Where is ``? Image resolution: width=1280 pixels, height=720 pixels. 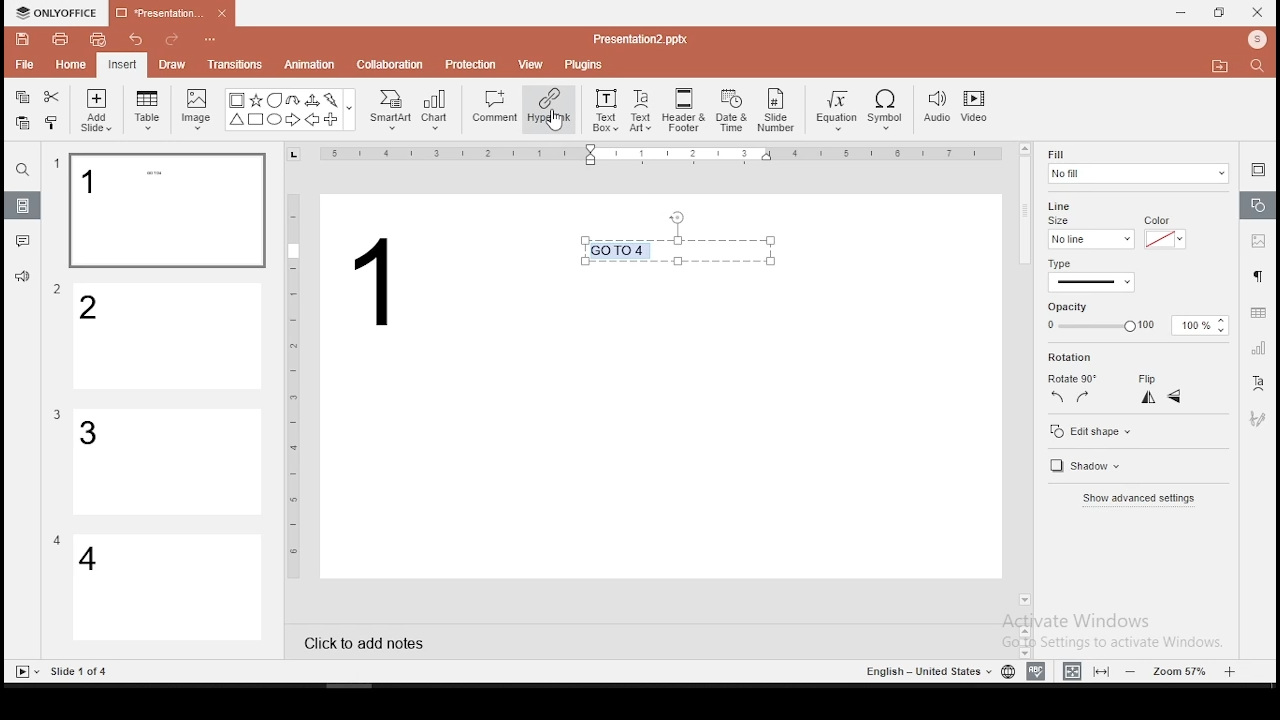  is located at coordinates (58, 290).